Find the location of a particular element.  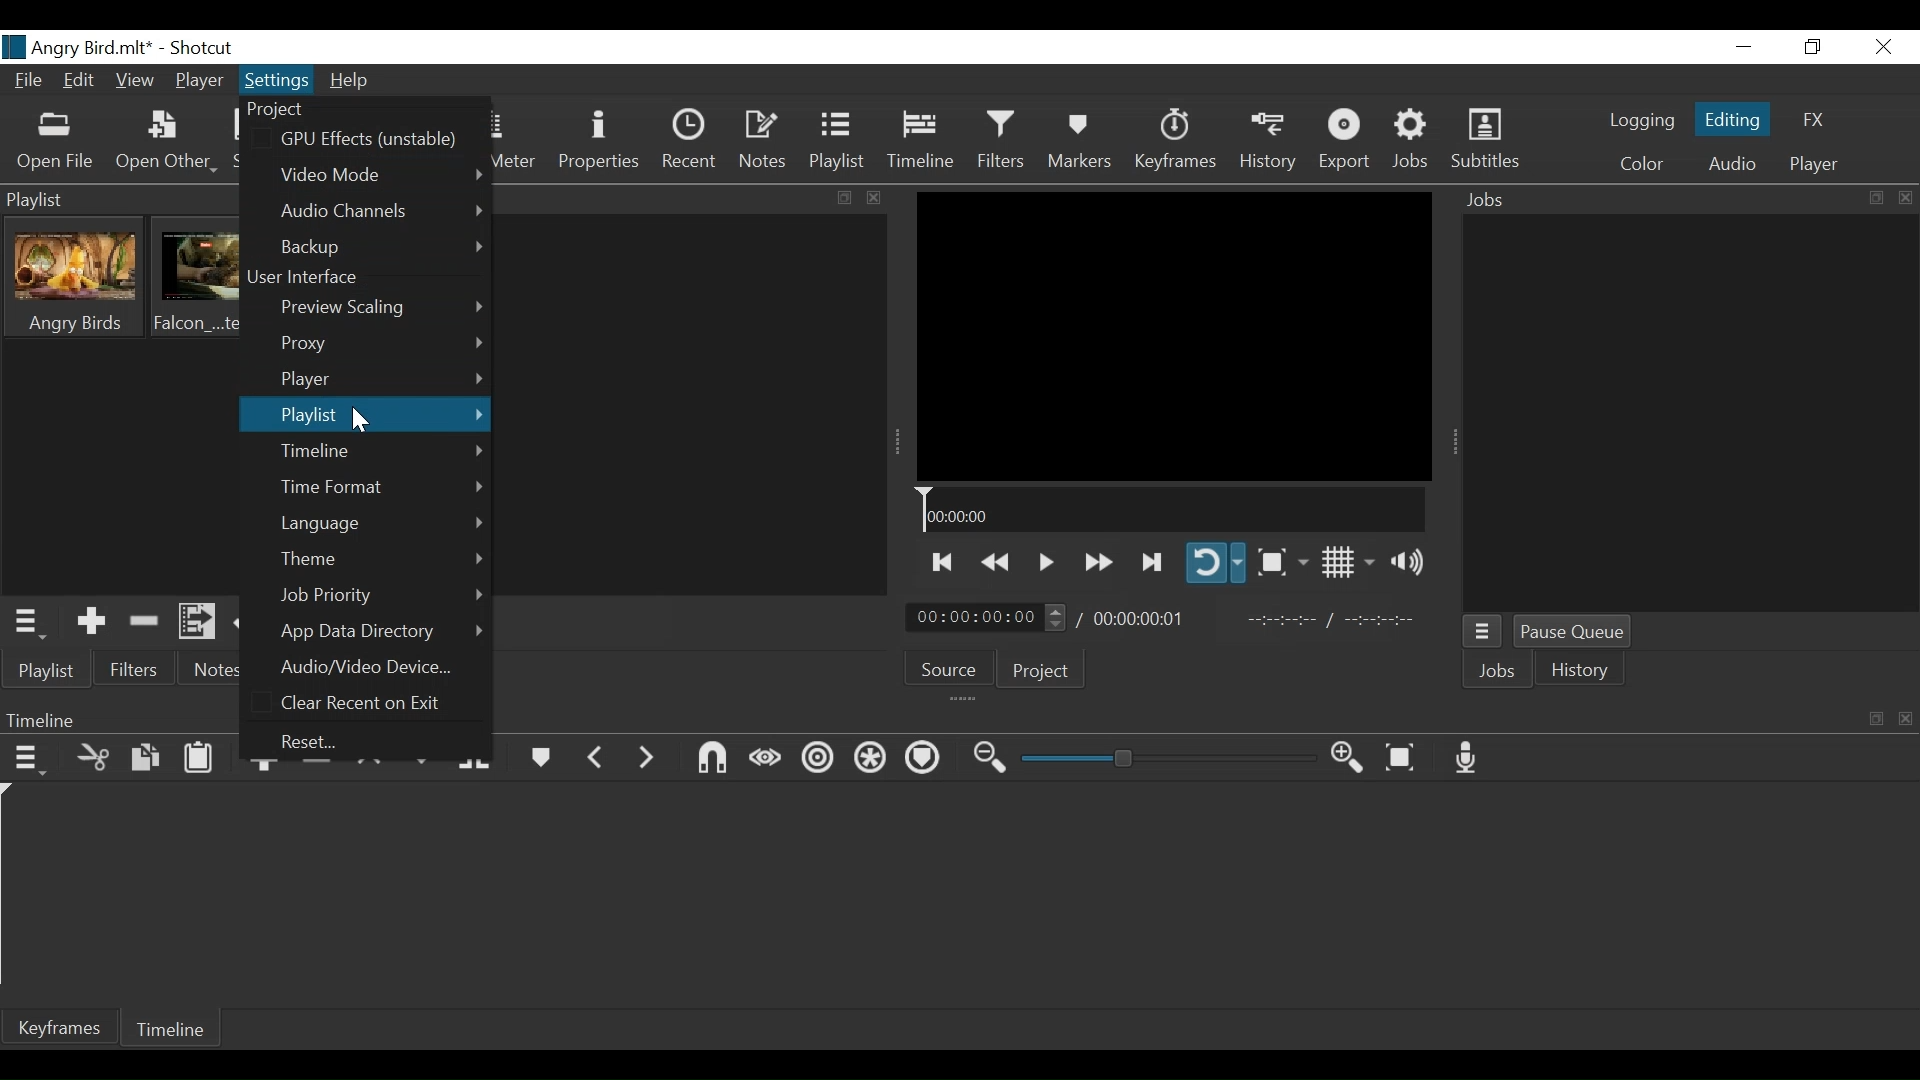

Restore is located at coordinates (1811, 47).